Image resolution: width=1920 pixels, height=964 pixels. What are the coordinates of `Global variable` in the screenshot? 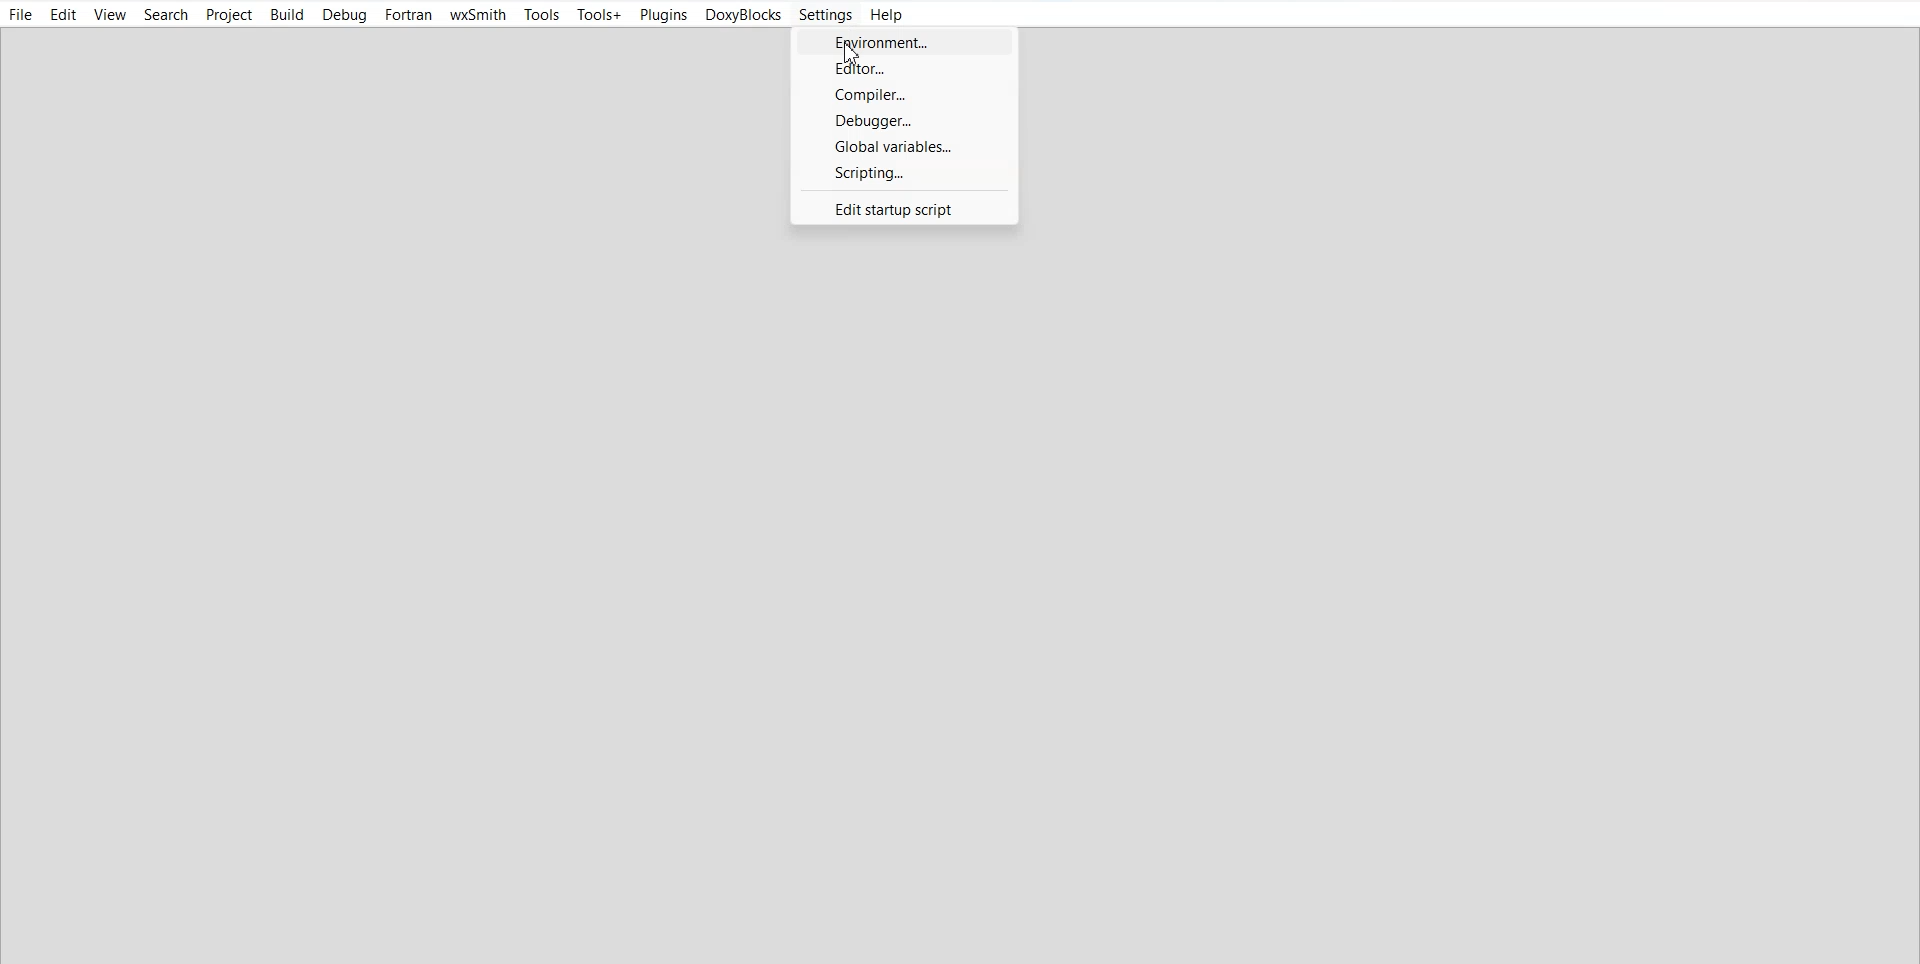 It's located at (904, 146).